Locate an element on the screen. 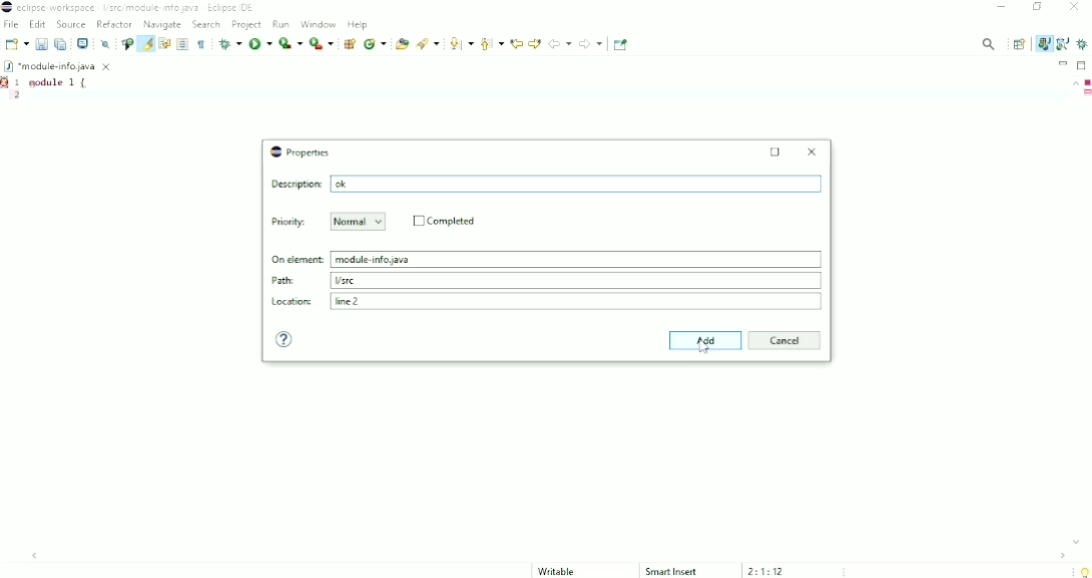 The image size is (1092, 578). New is located at coordinates (16, 44).